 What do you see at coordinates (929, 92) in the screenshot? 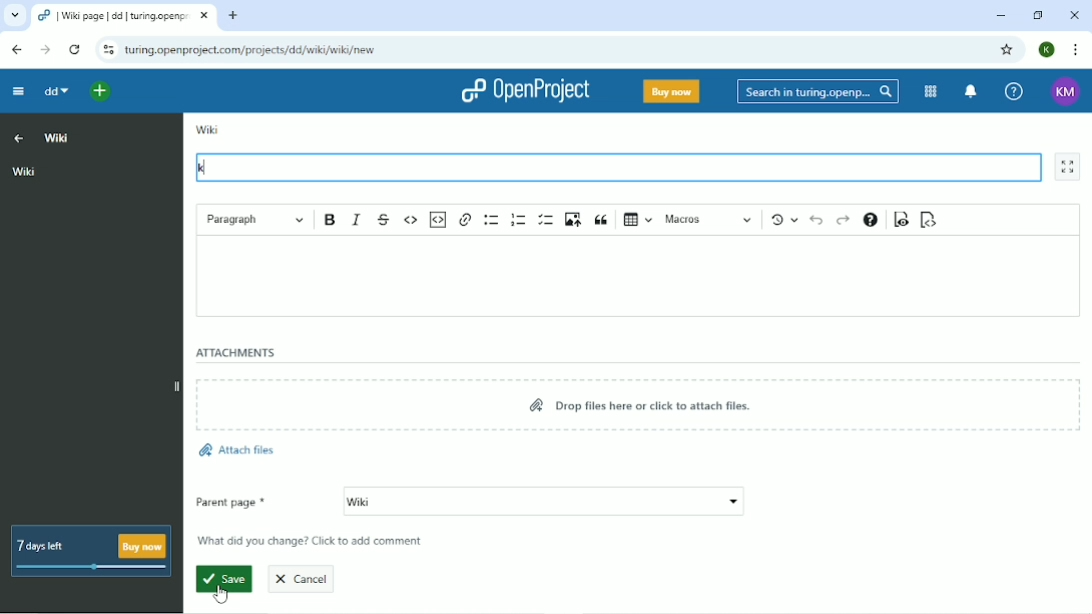
I see `Modules` at bounding box center [929, 92].